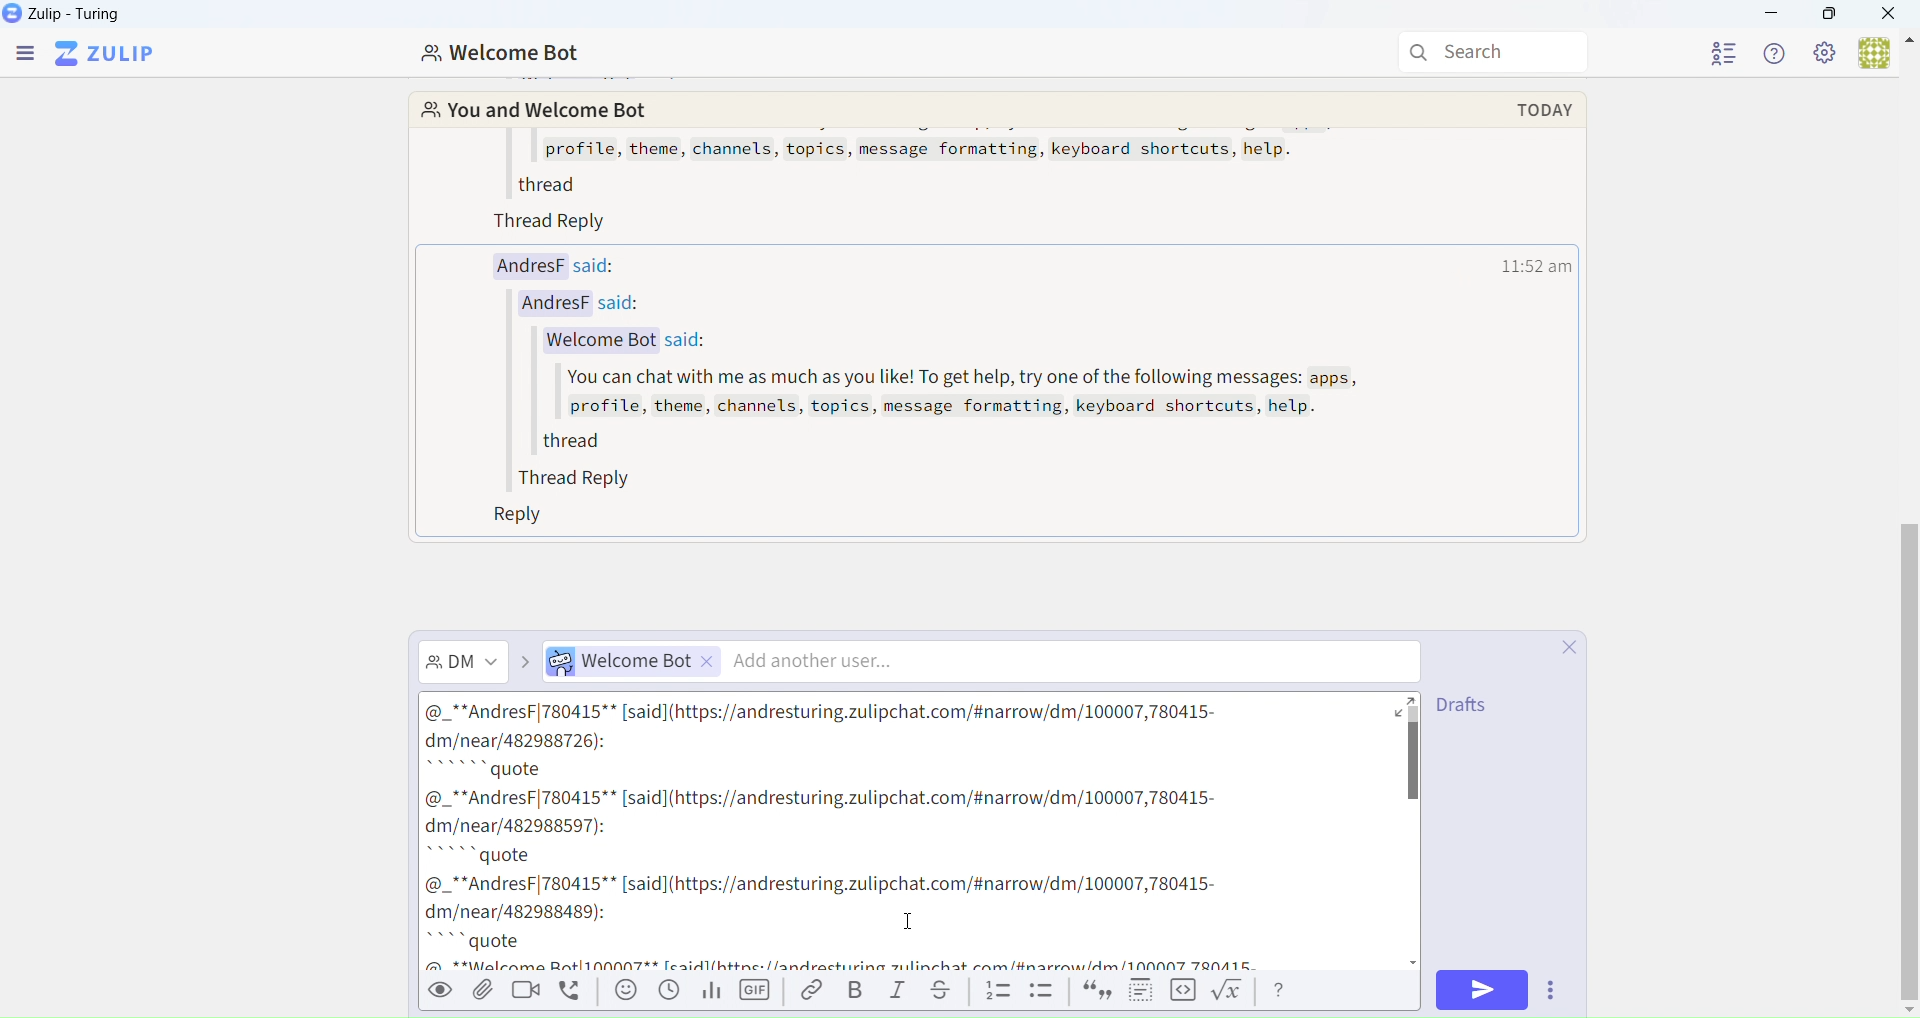 This screenshot has height=1018, width=1920. Describe the element at coordinates (559, 225) in the screenshot. I see `Thread Reply` at that location.